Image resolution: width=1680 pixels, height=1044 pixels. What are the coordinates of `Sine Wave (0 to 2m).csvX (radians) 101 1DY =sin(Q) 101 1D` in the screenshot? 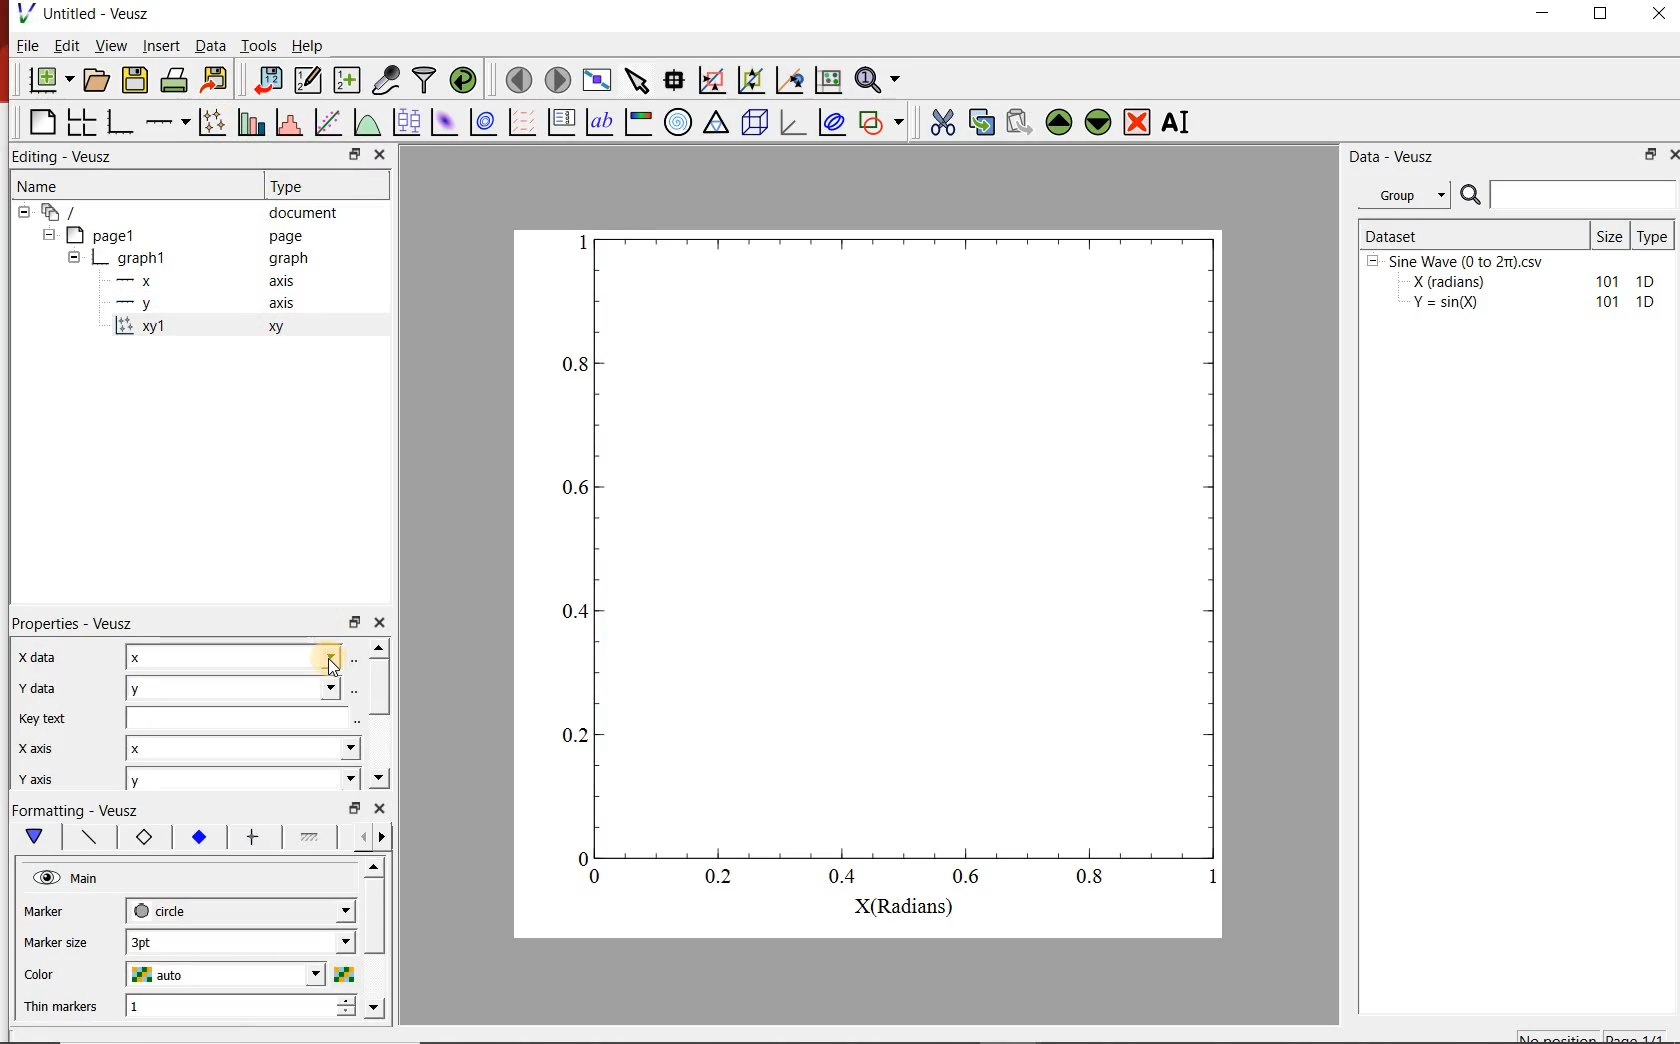 It's located at (1513, 287).